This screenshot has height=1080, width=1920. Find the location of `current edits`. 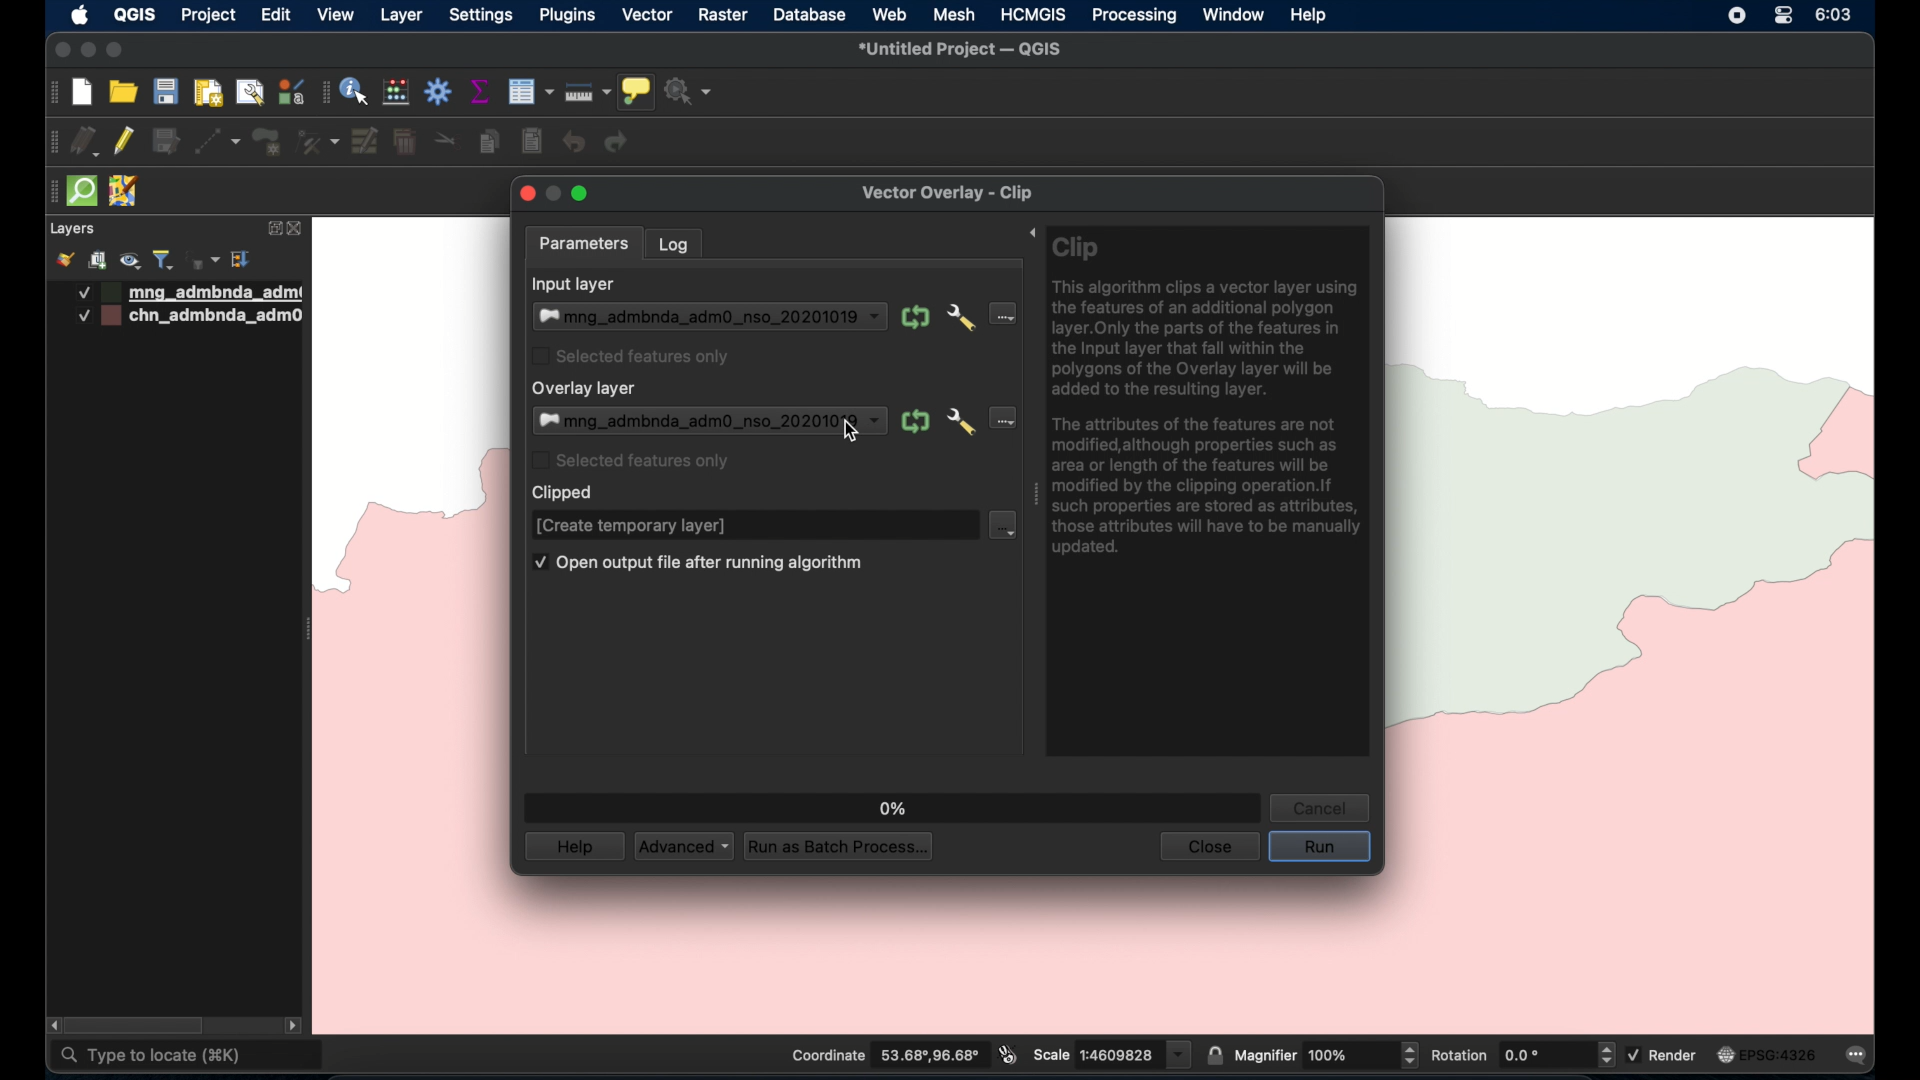

current edits is located at coordinates (86, 142).